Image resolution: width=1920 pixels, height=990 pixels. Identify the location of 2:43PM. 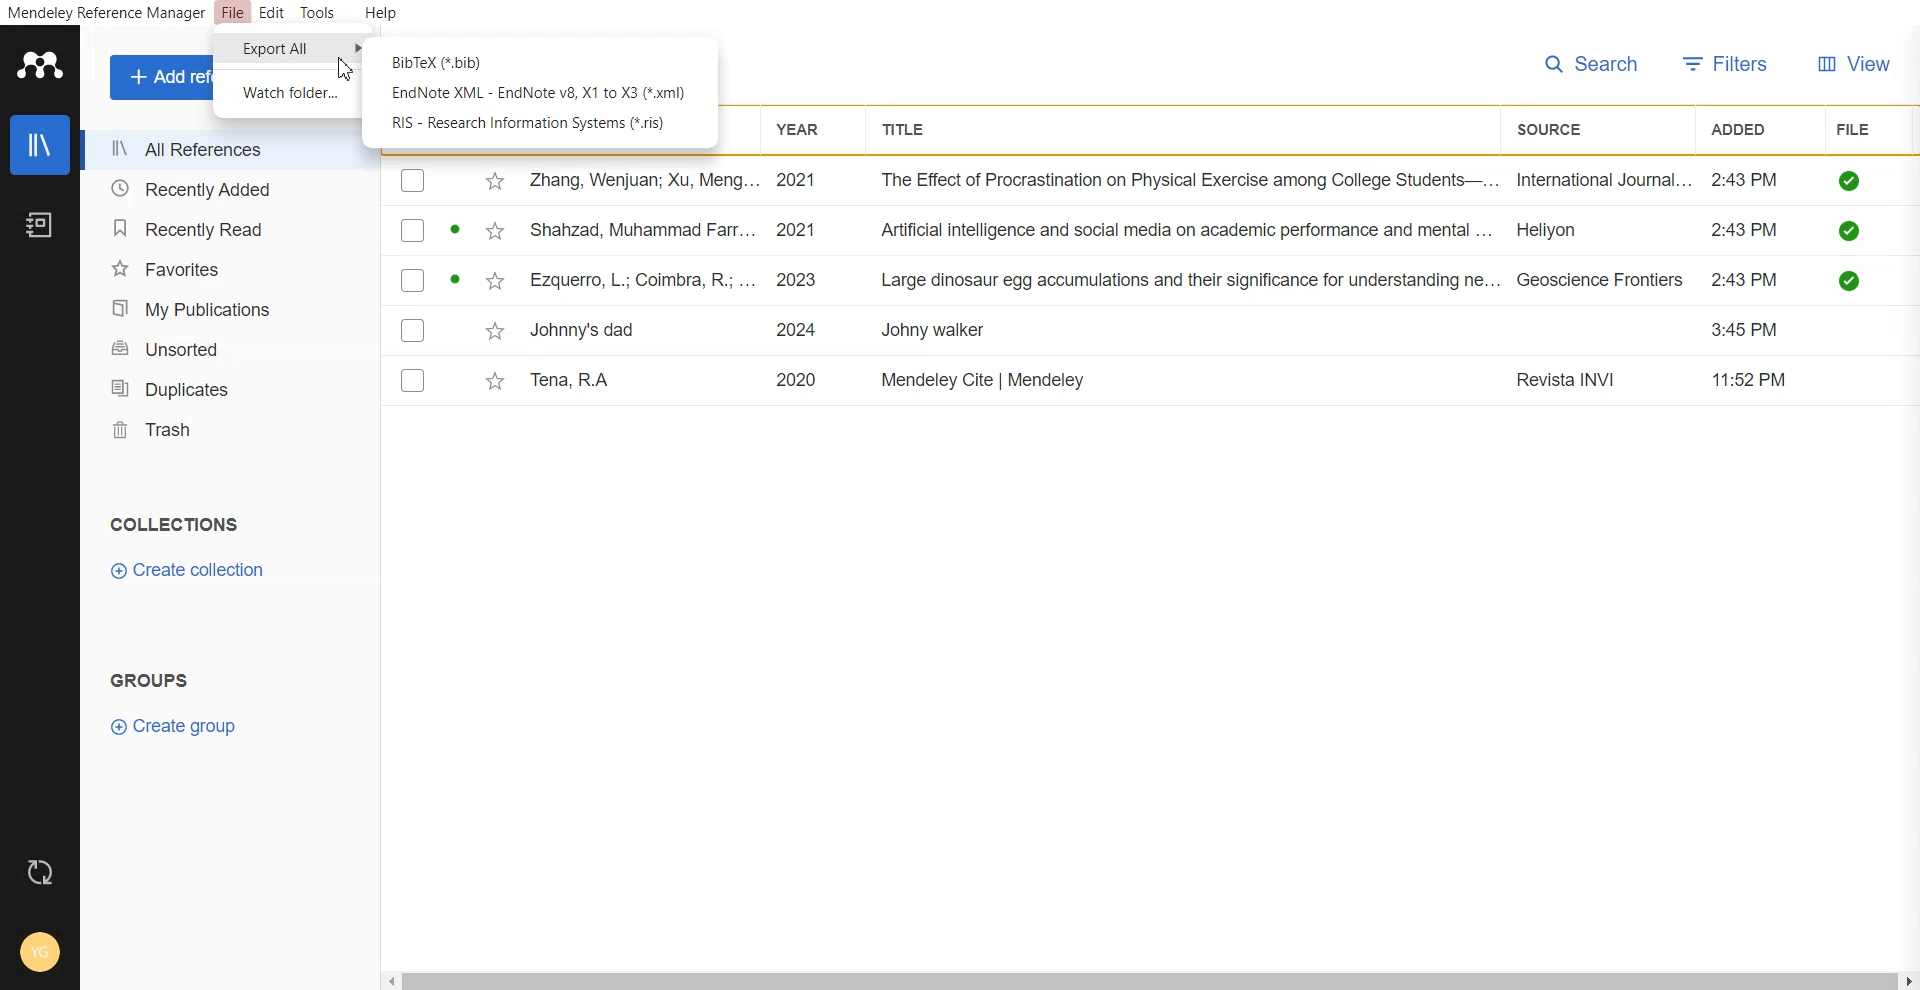
(1748, 280).